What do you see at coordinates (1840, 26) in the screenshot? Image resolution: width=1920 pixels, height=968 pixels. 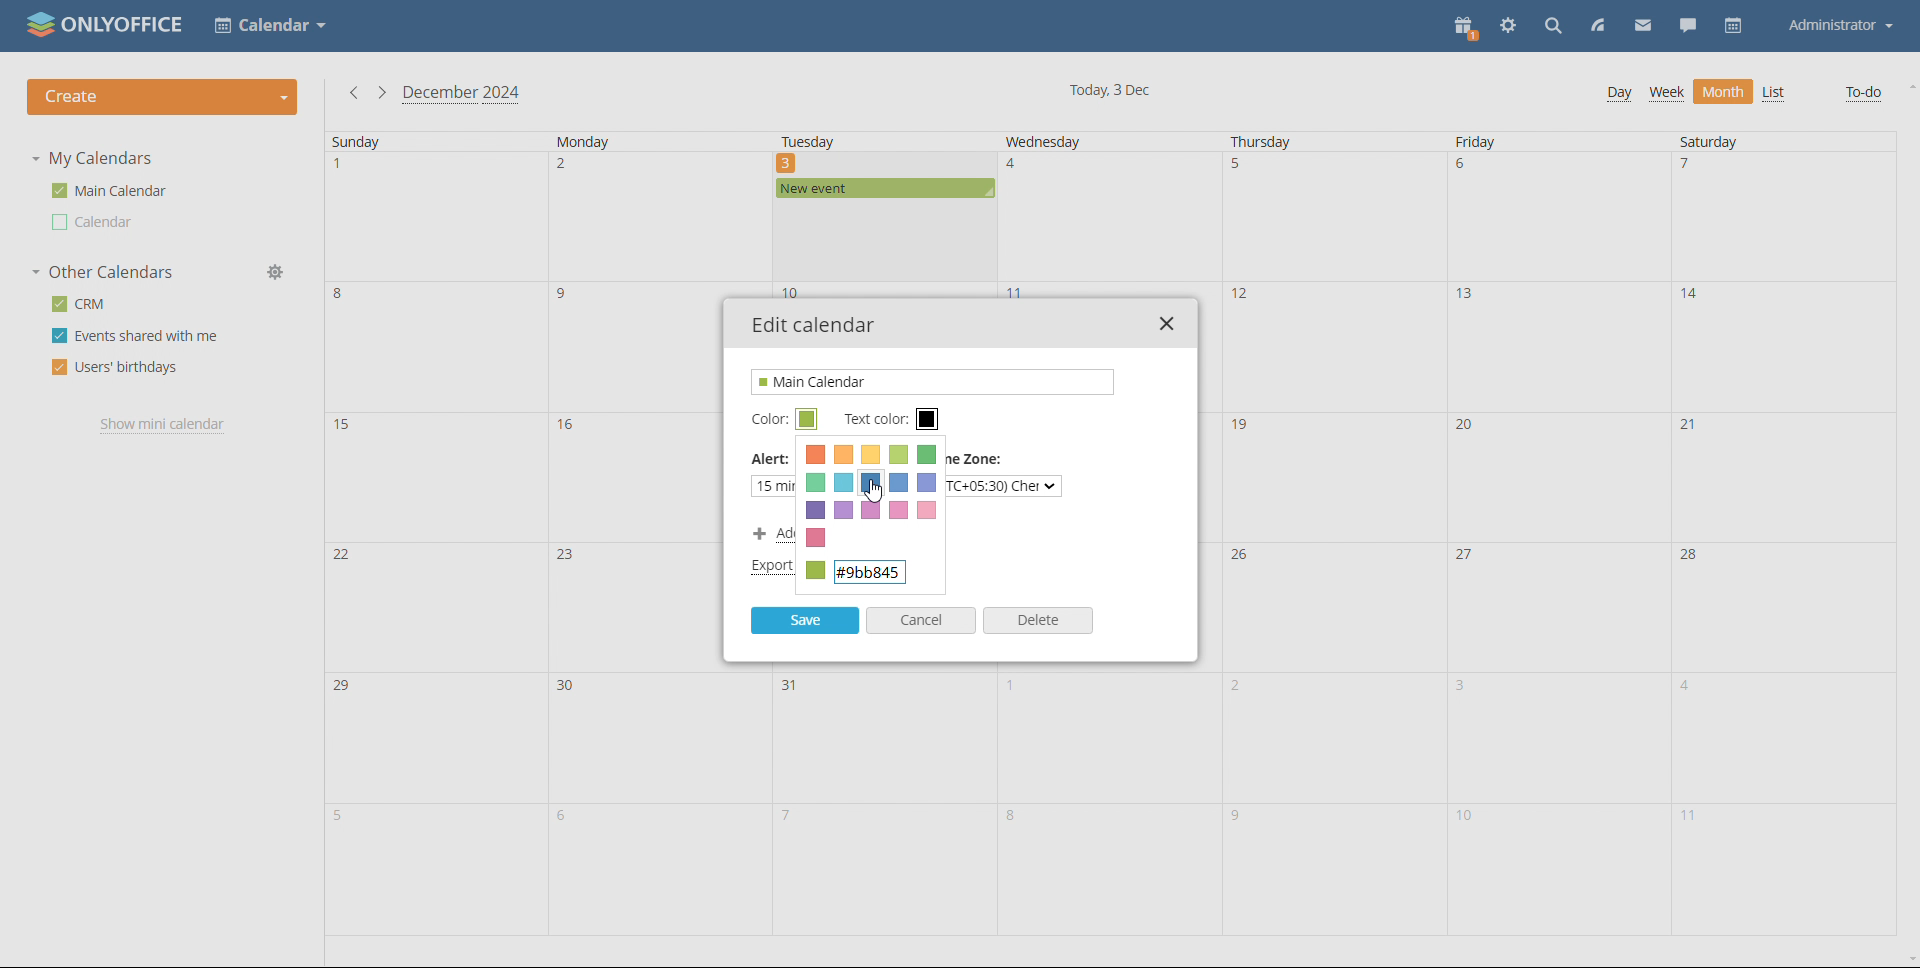 I see `account` at bounding box center [1840, 26].